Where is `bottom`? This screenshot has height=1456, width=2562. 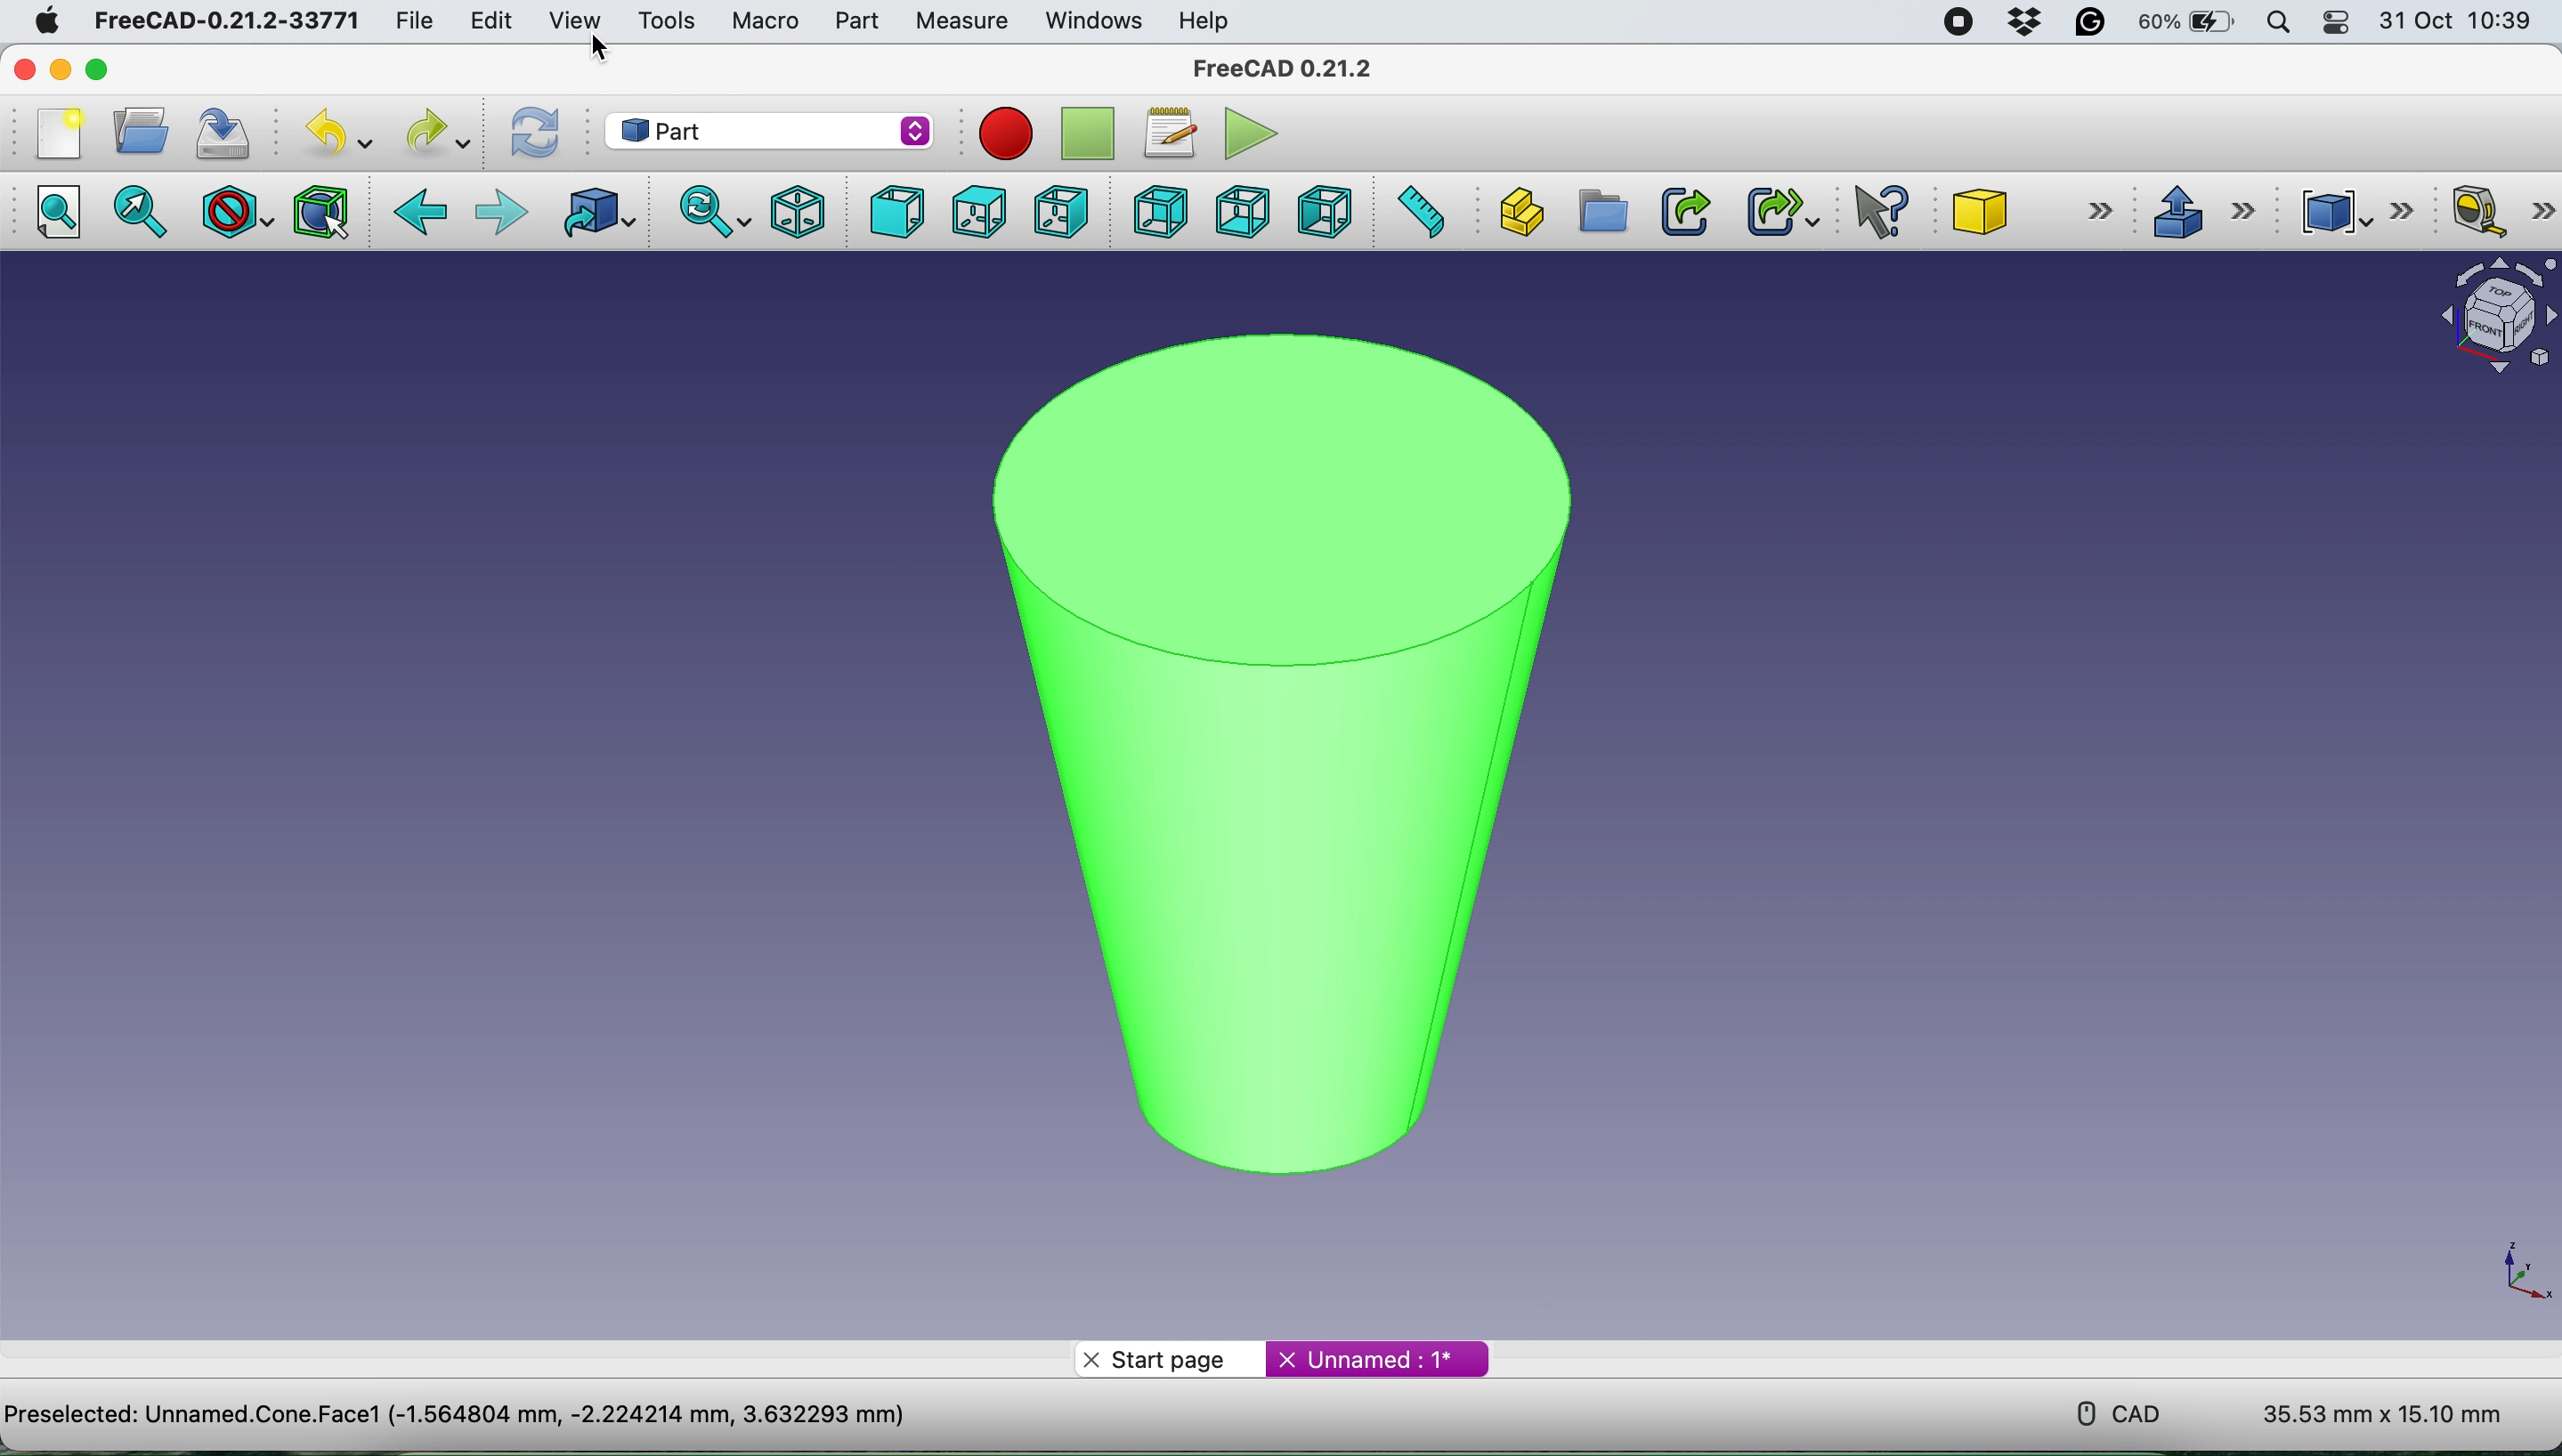 bottom is located at coordinates (1237, 210).